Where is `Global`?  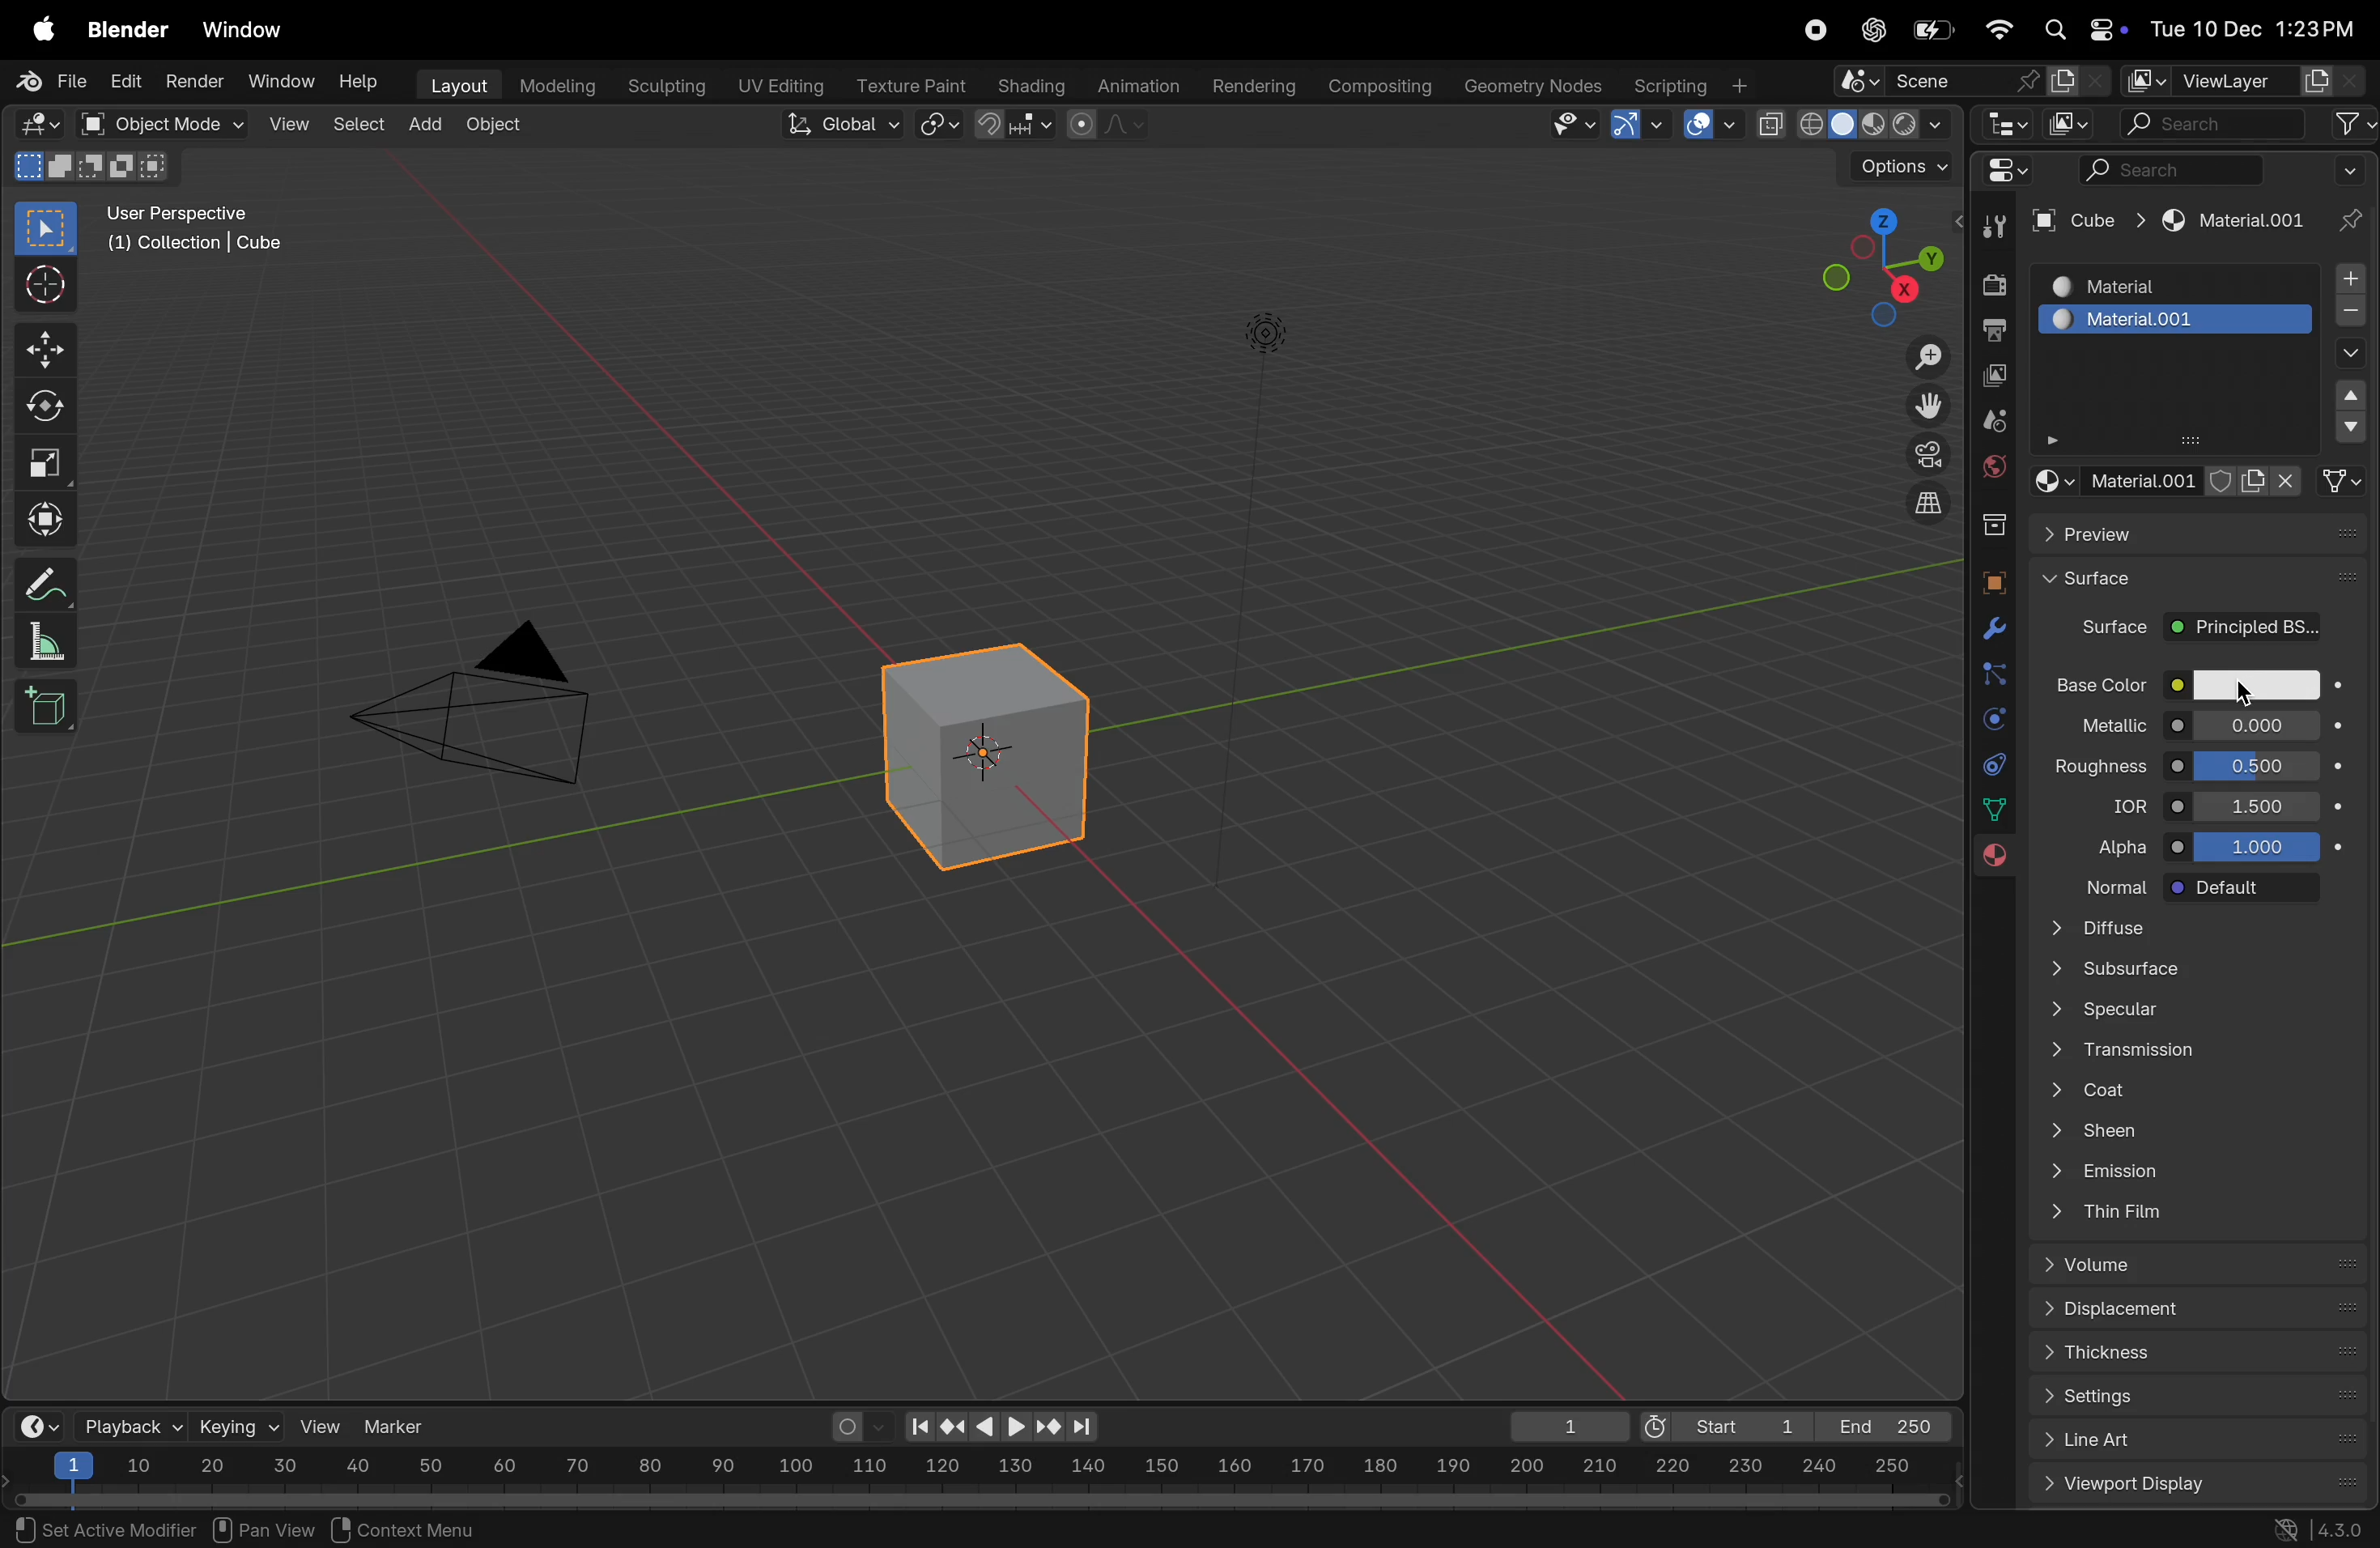 Global is located at coordinates (836, 124).